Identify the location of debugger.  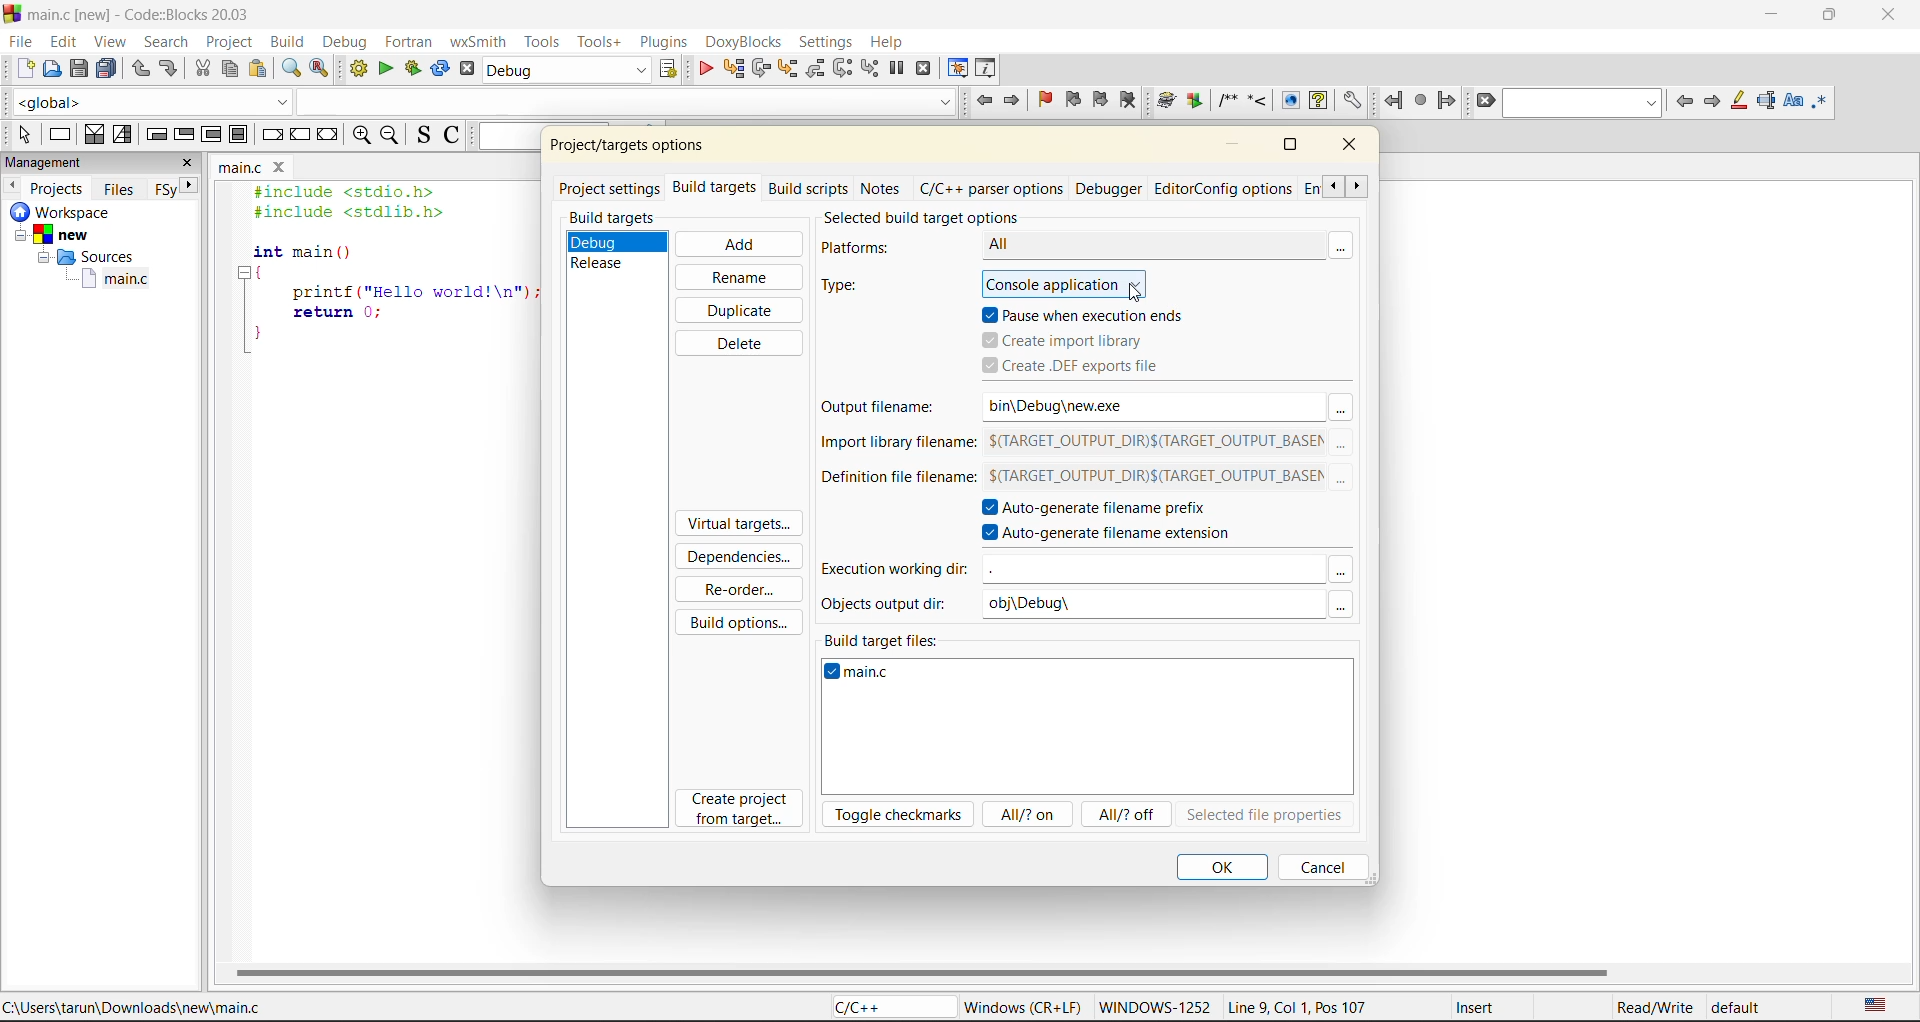
(1112, 191).